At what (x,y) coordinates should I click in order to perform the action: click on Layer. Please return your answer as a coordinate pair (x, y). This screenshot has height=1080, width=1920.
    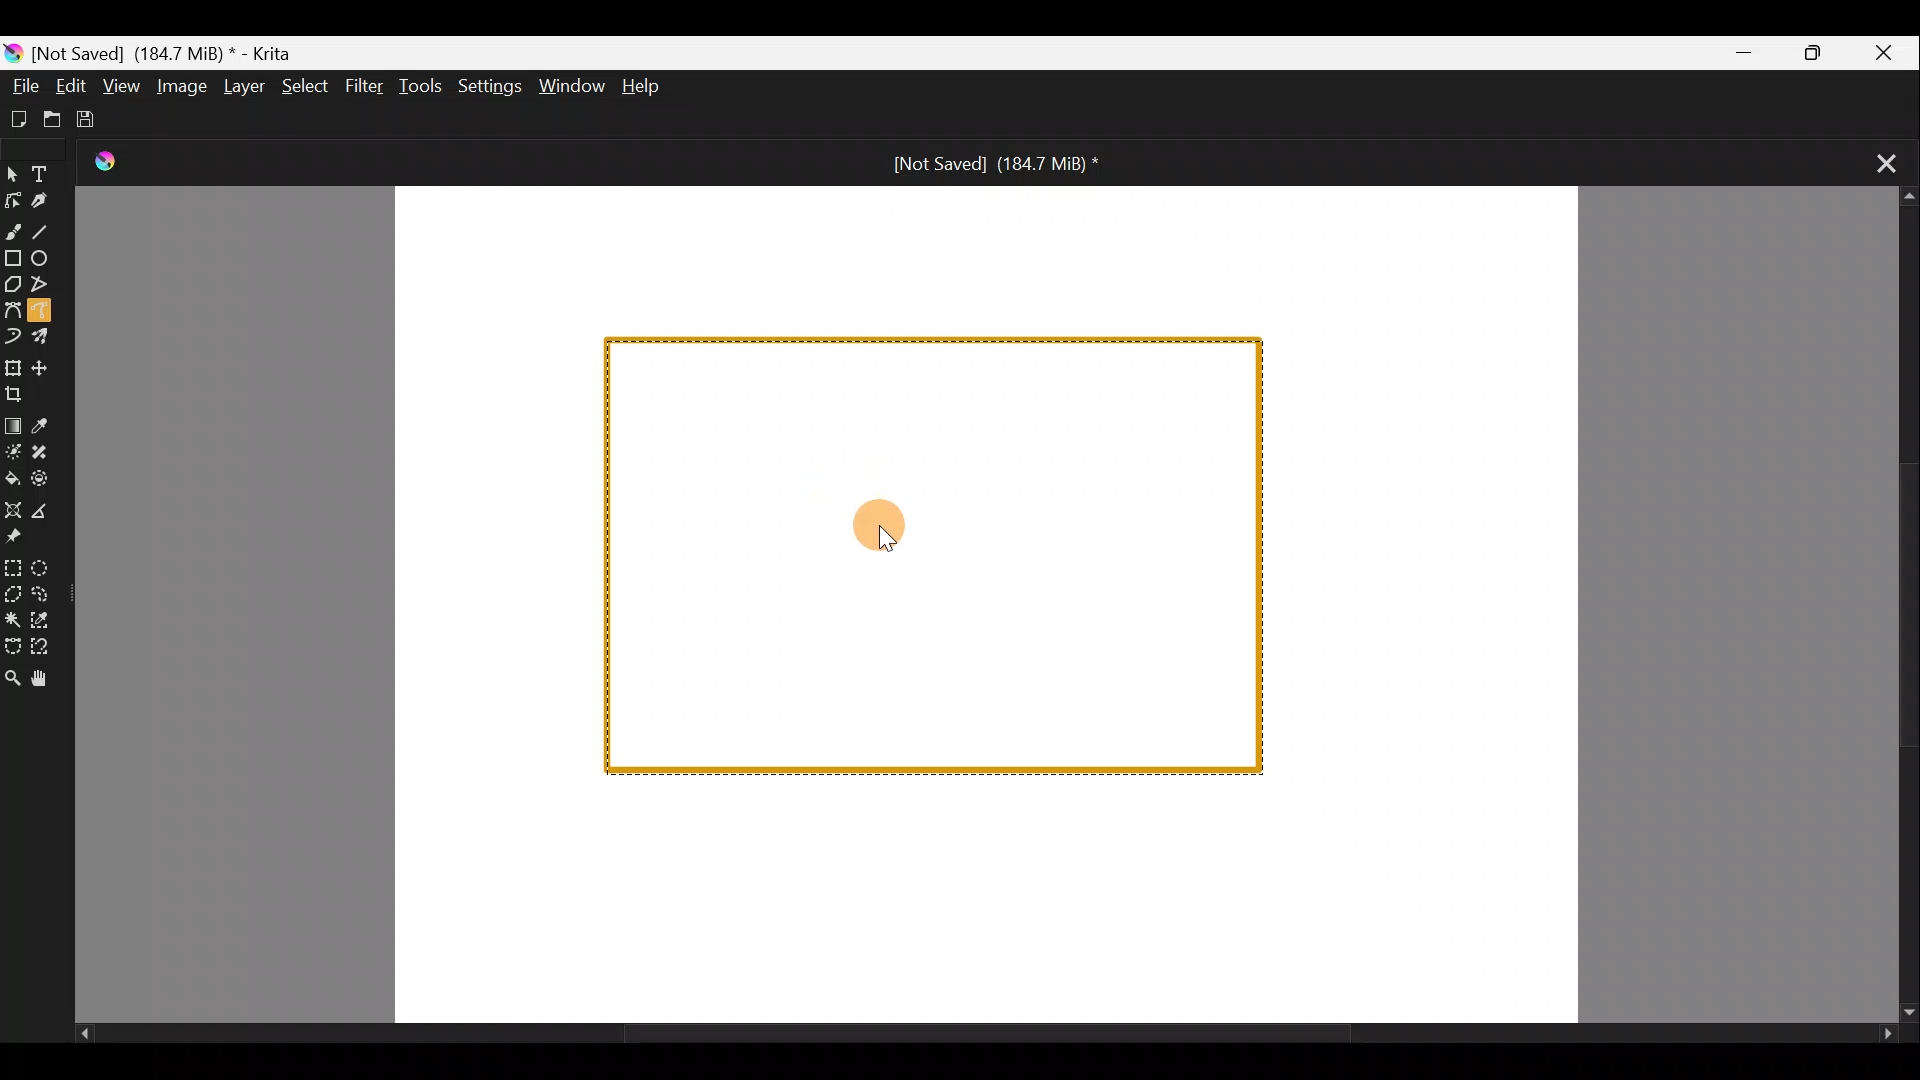
    Looking at the image, I should click on (245, 84).